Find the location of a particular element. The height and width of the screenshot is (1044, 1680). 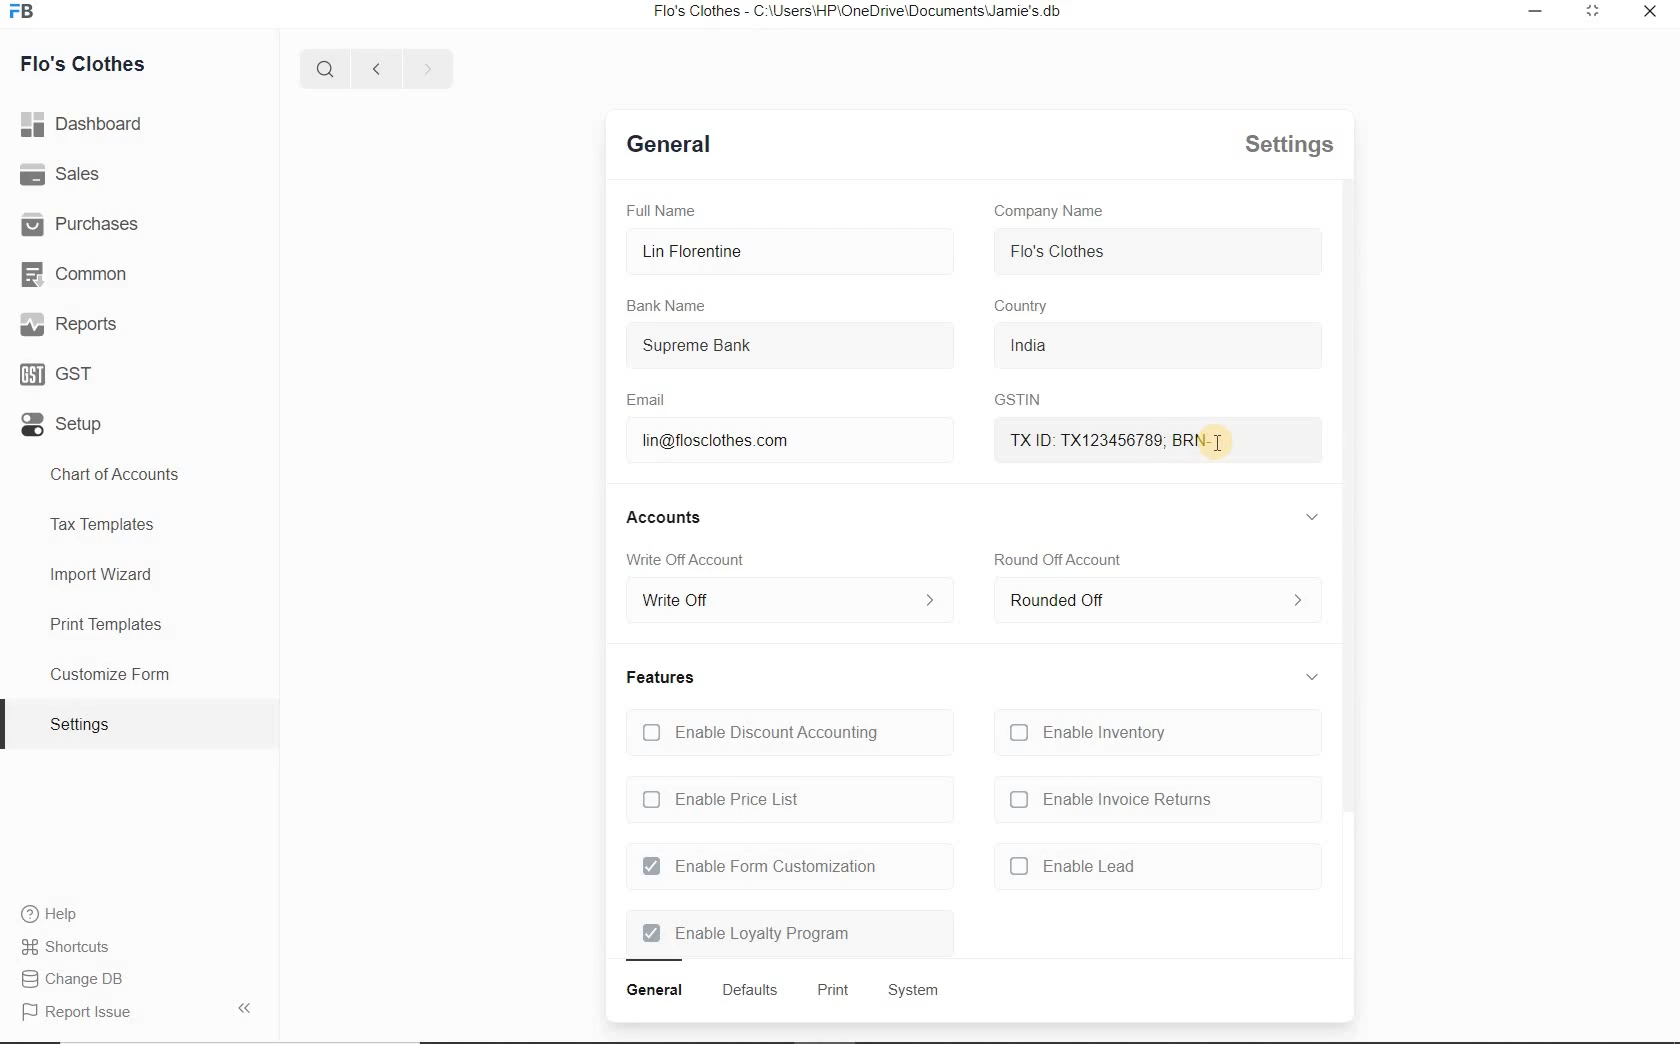

general is located at coordinates (671, 148).